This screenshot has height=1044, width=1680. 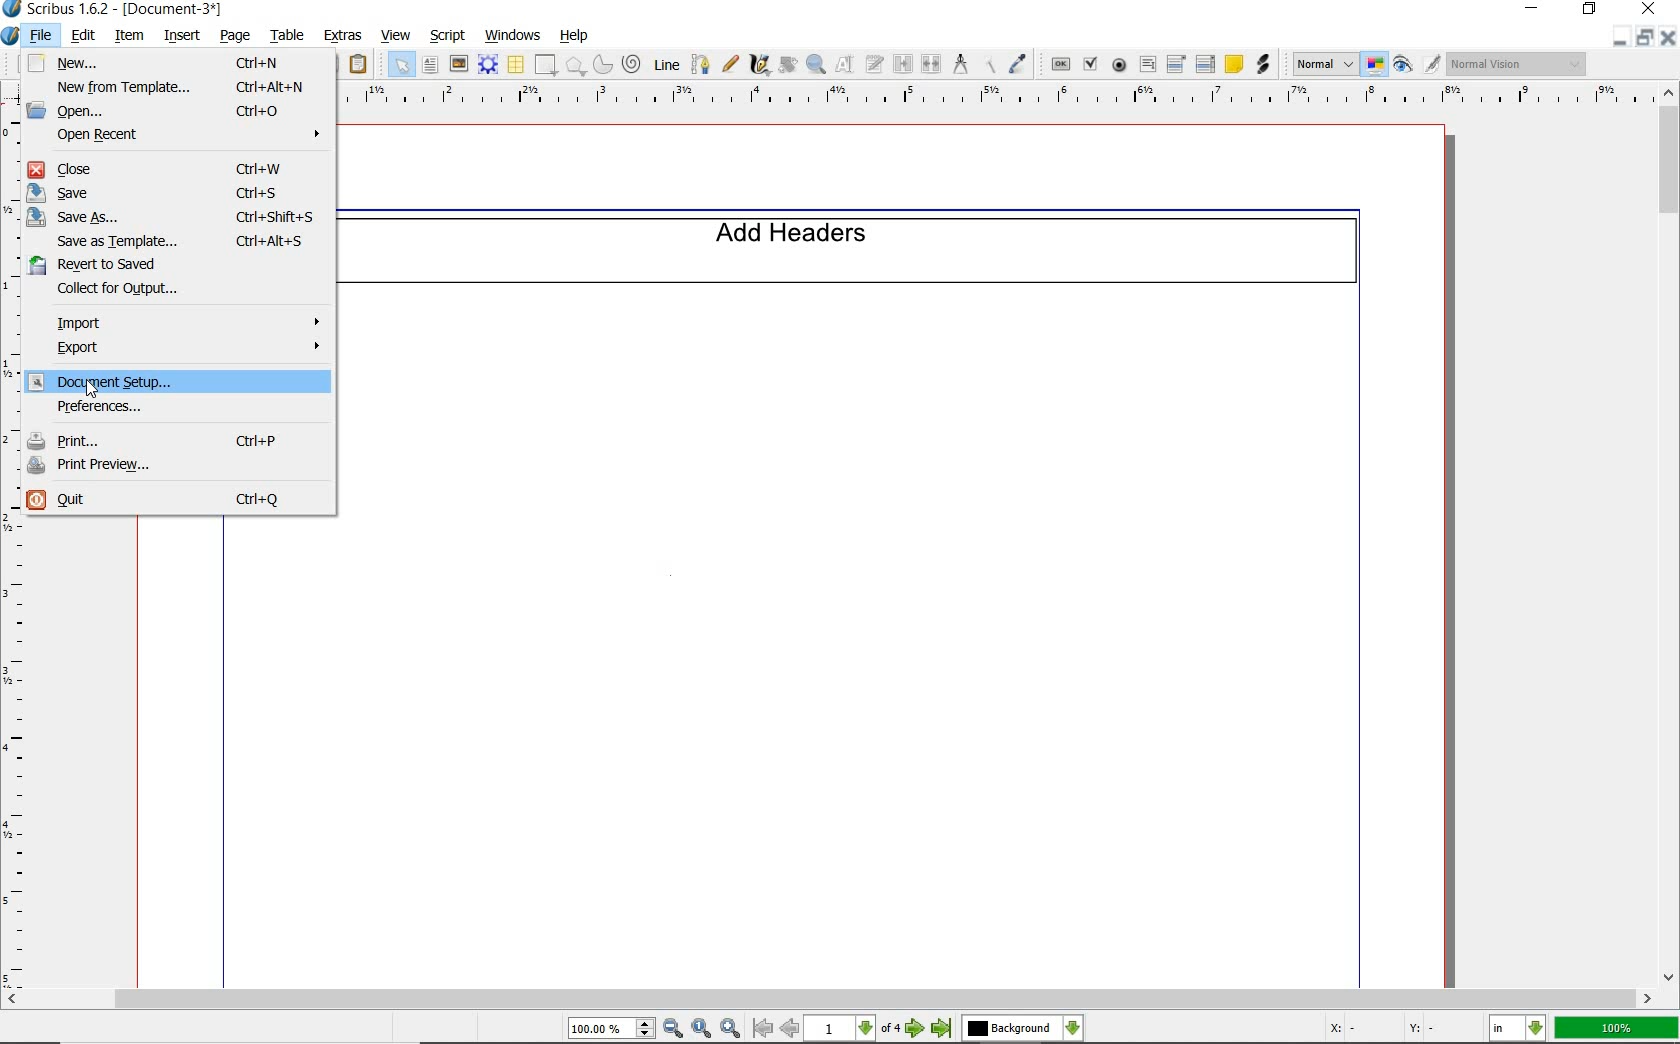 What do you see at coordinates (345, 34) in the screenshot?
I see `extras` at bounding box center [345, 34].